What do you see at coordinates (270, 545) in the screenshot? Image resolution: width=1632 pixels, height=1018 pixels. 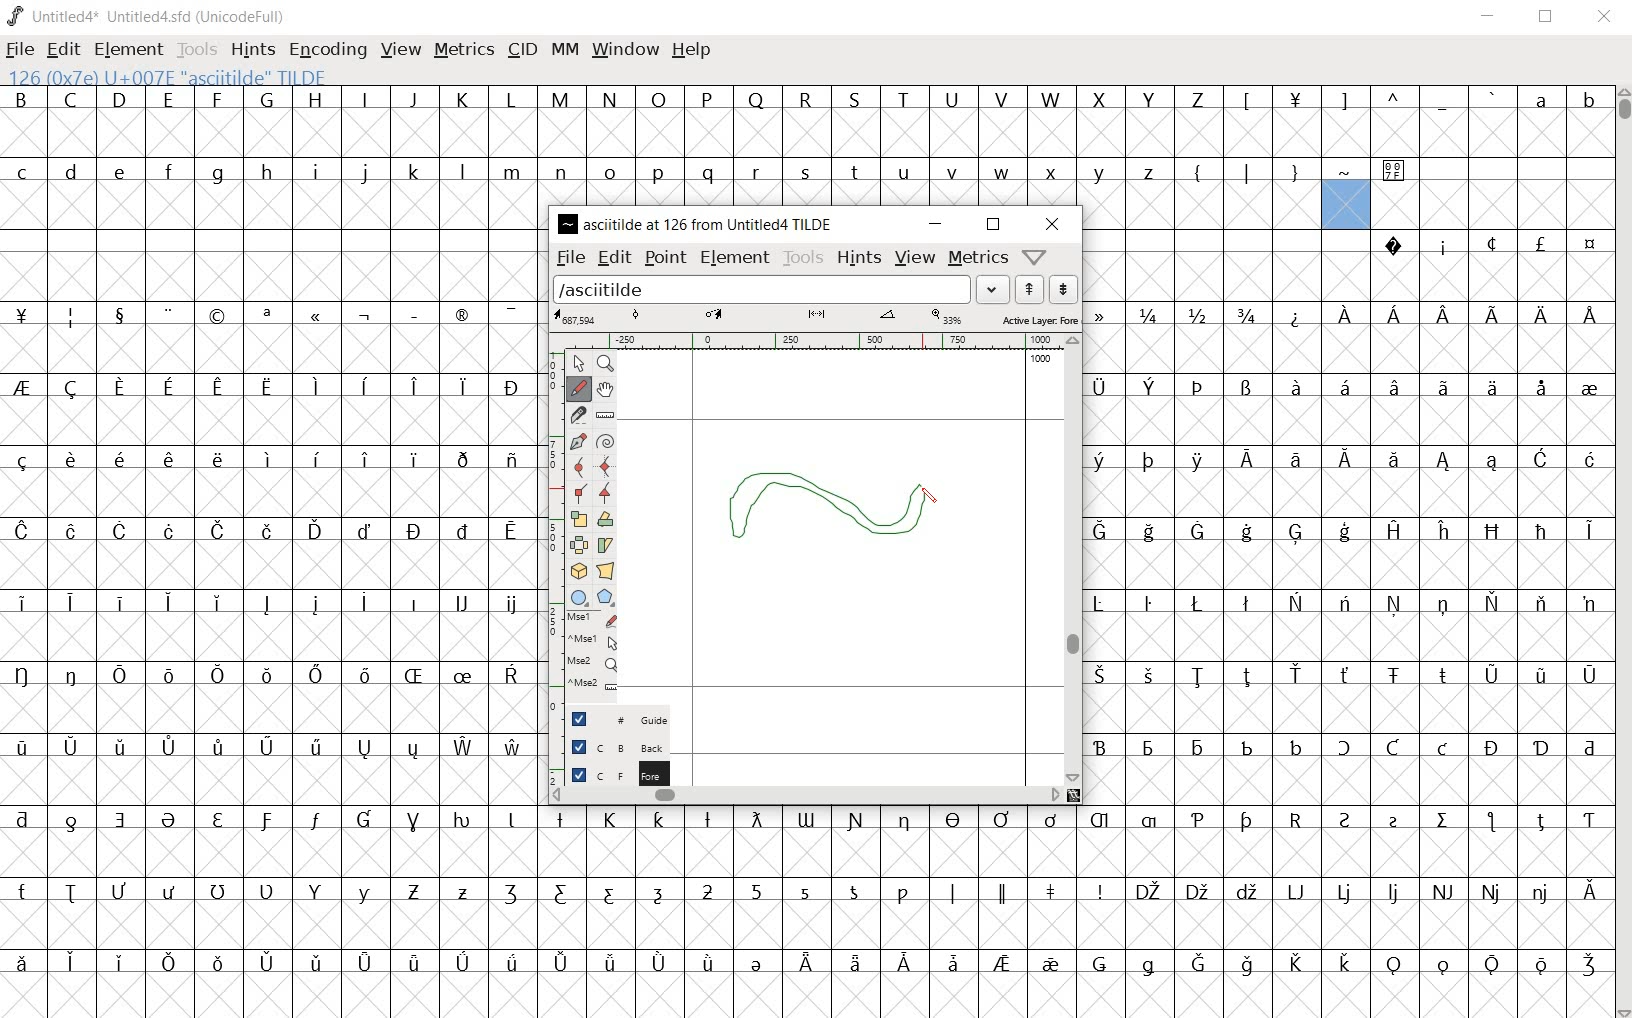 I see `glyph characters` at bounding box center [270, 545].